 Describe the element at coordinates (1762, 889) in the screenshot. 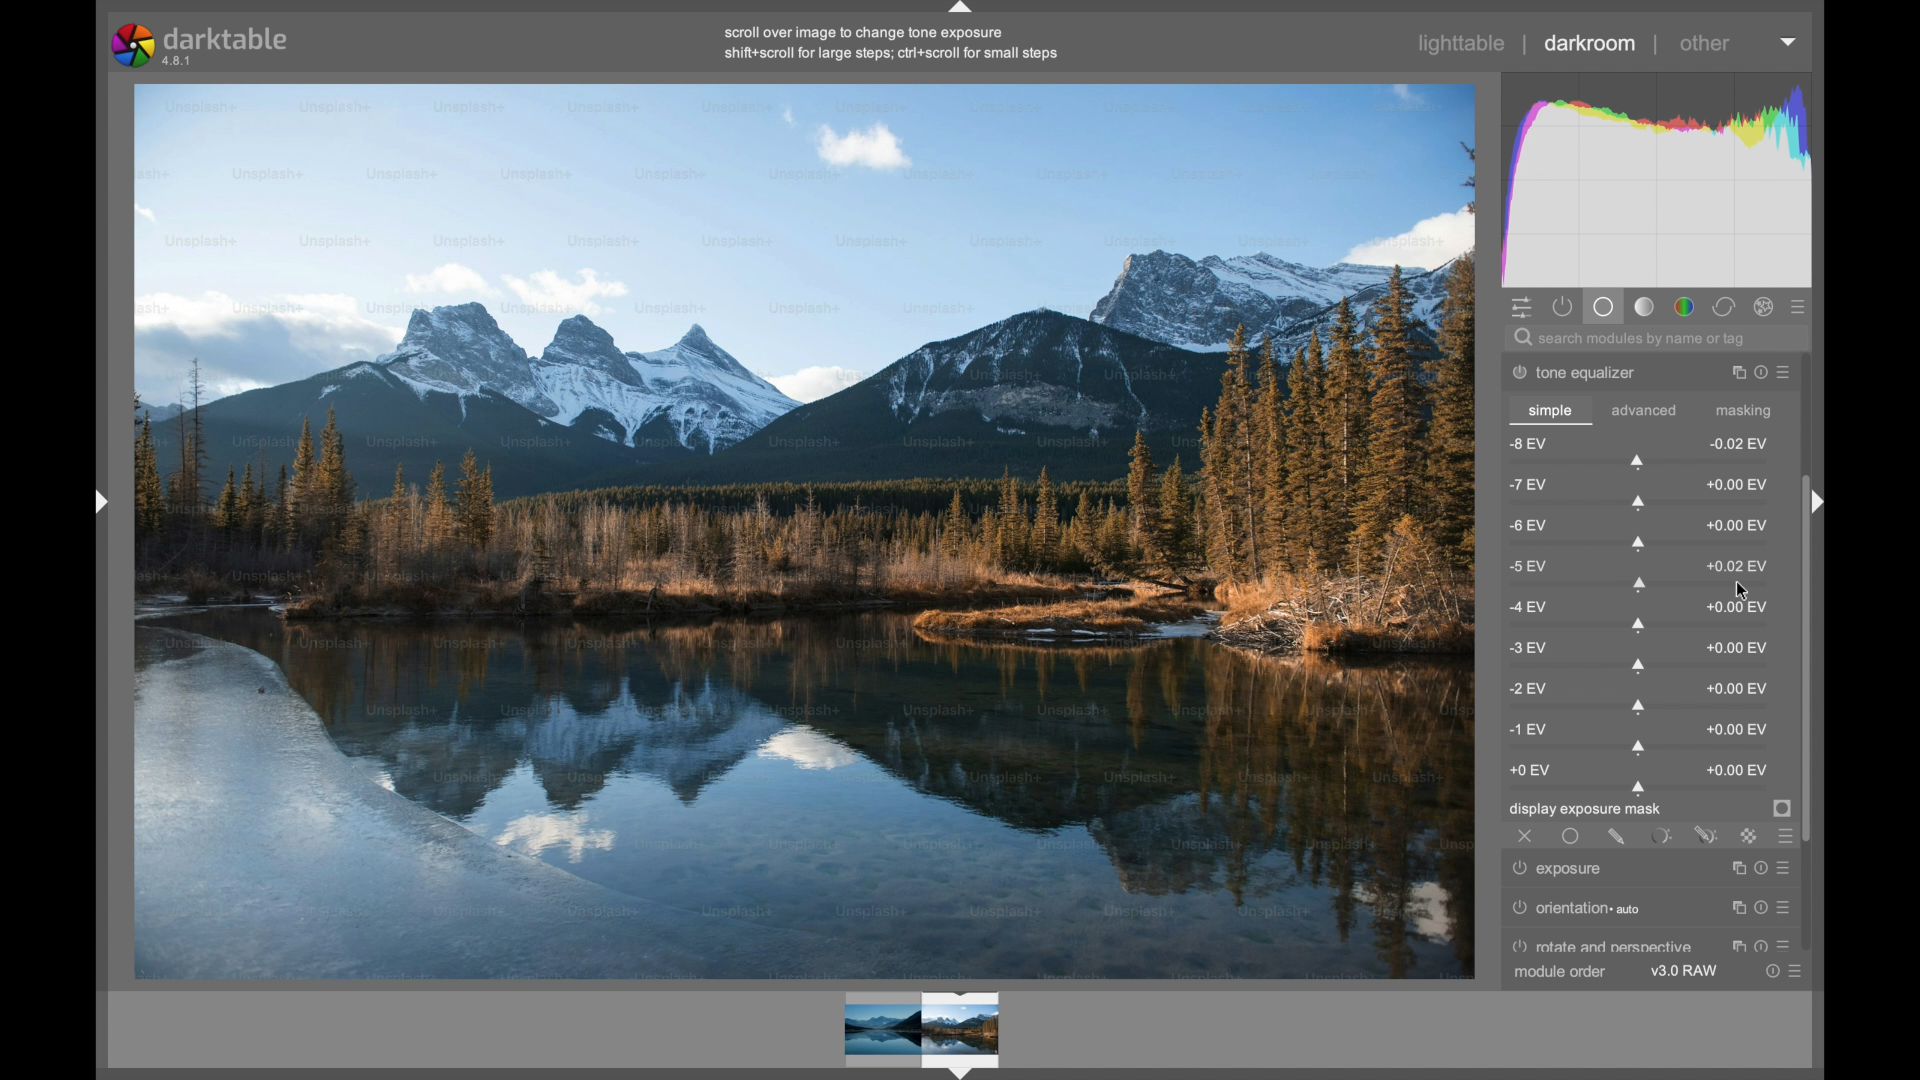

I see `Reset parameter` at that location.